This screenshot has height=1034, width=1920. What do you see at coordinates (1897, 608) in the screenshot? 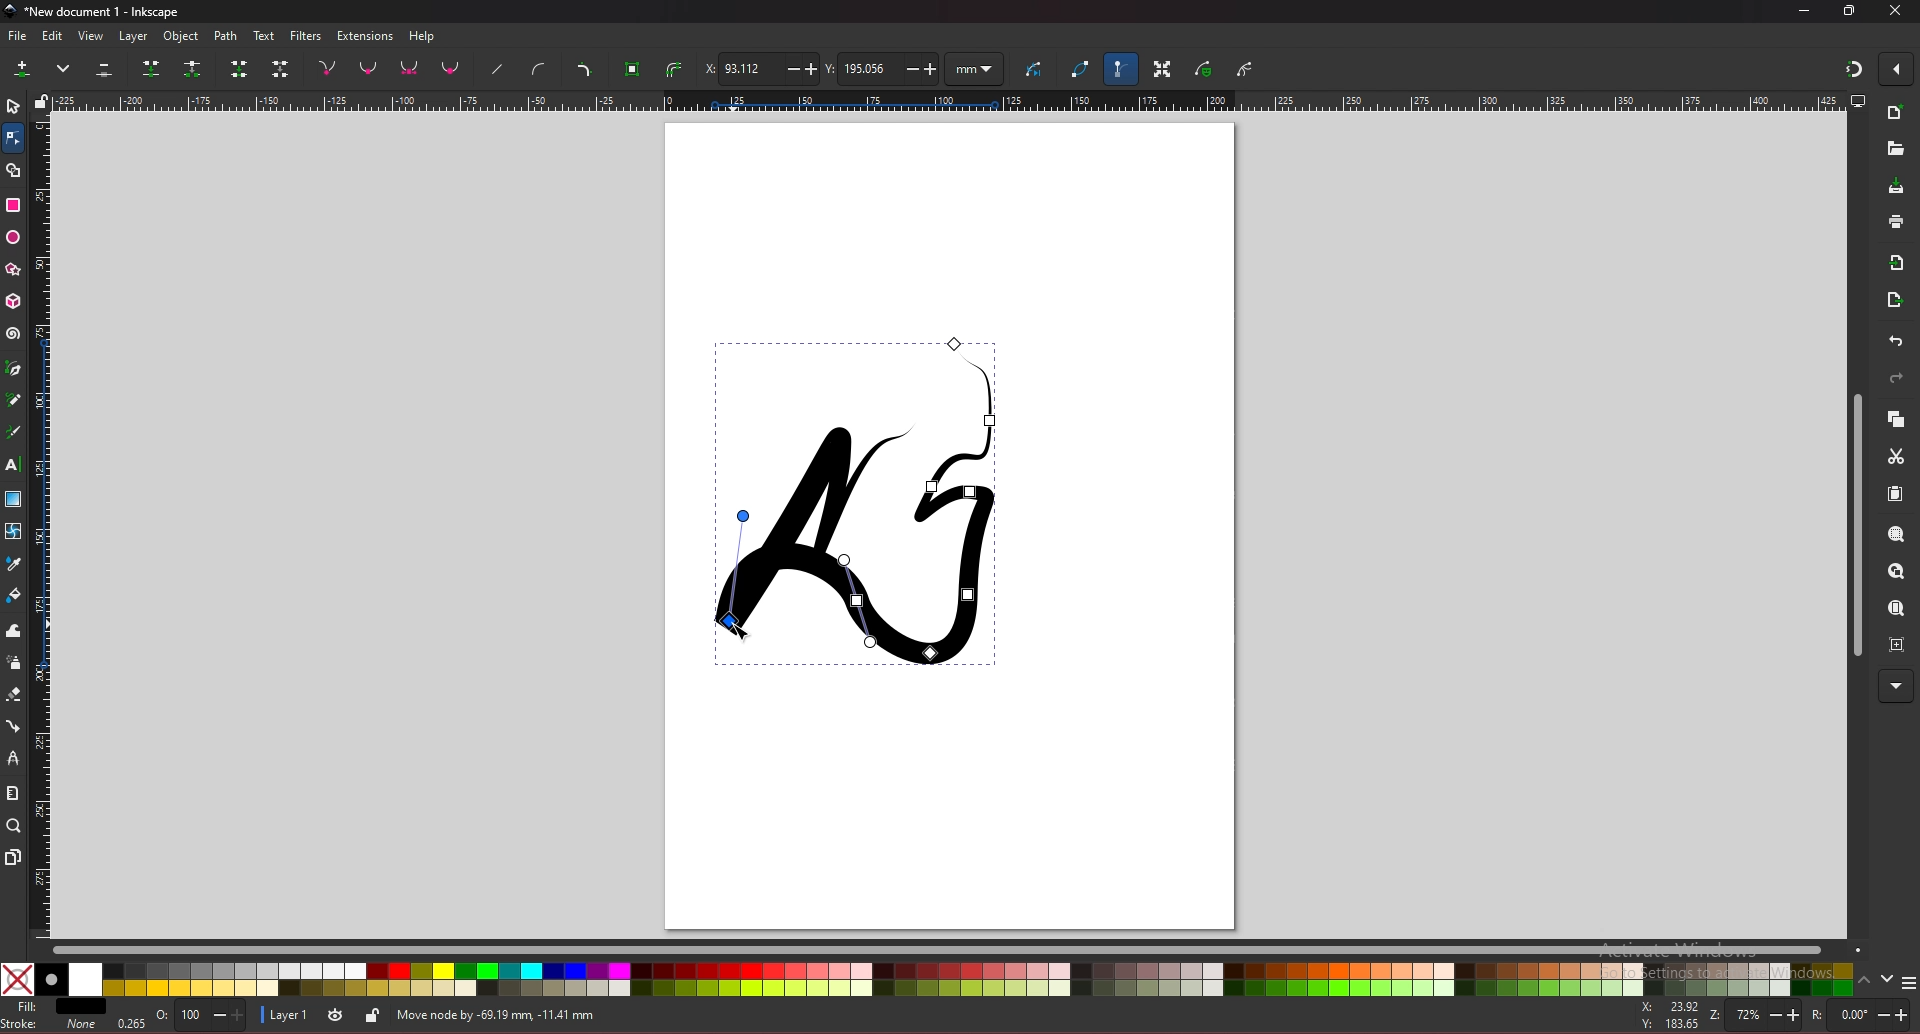
I see `zoom page` at bounding box center [1897, 608].